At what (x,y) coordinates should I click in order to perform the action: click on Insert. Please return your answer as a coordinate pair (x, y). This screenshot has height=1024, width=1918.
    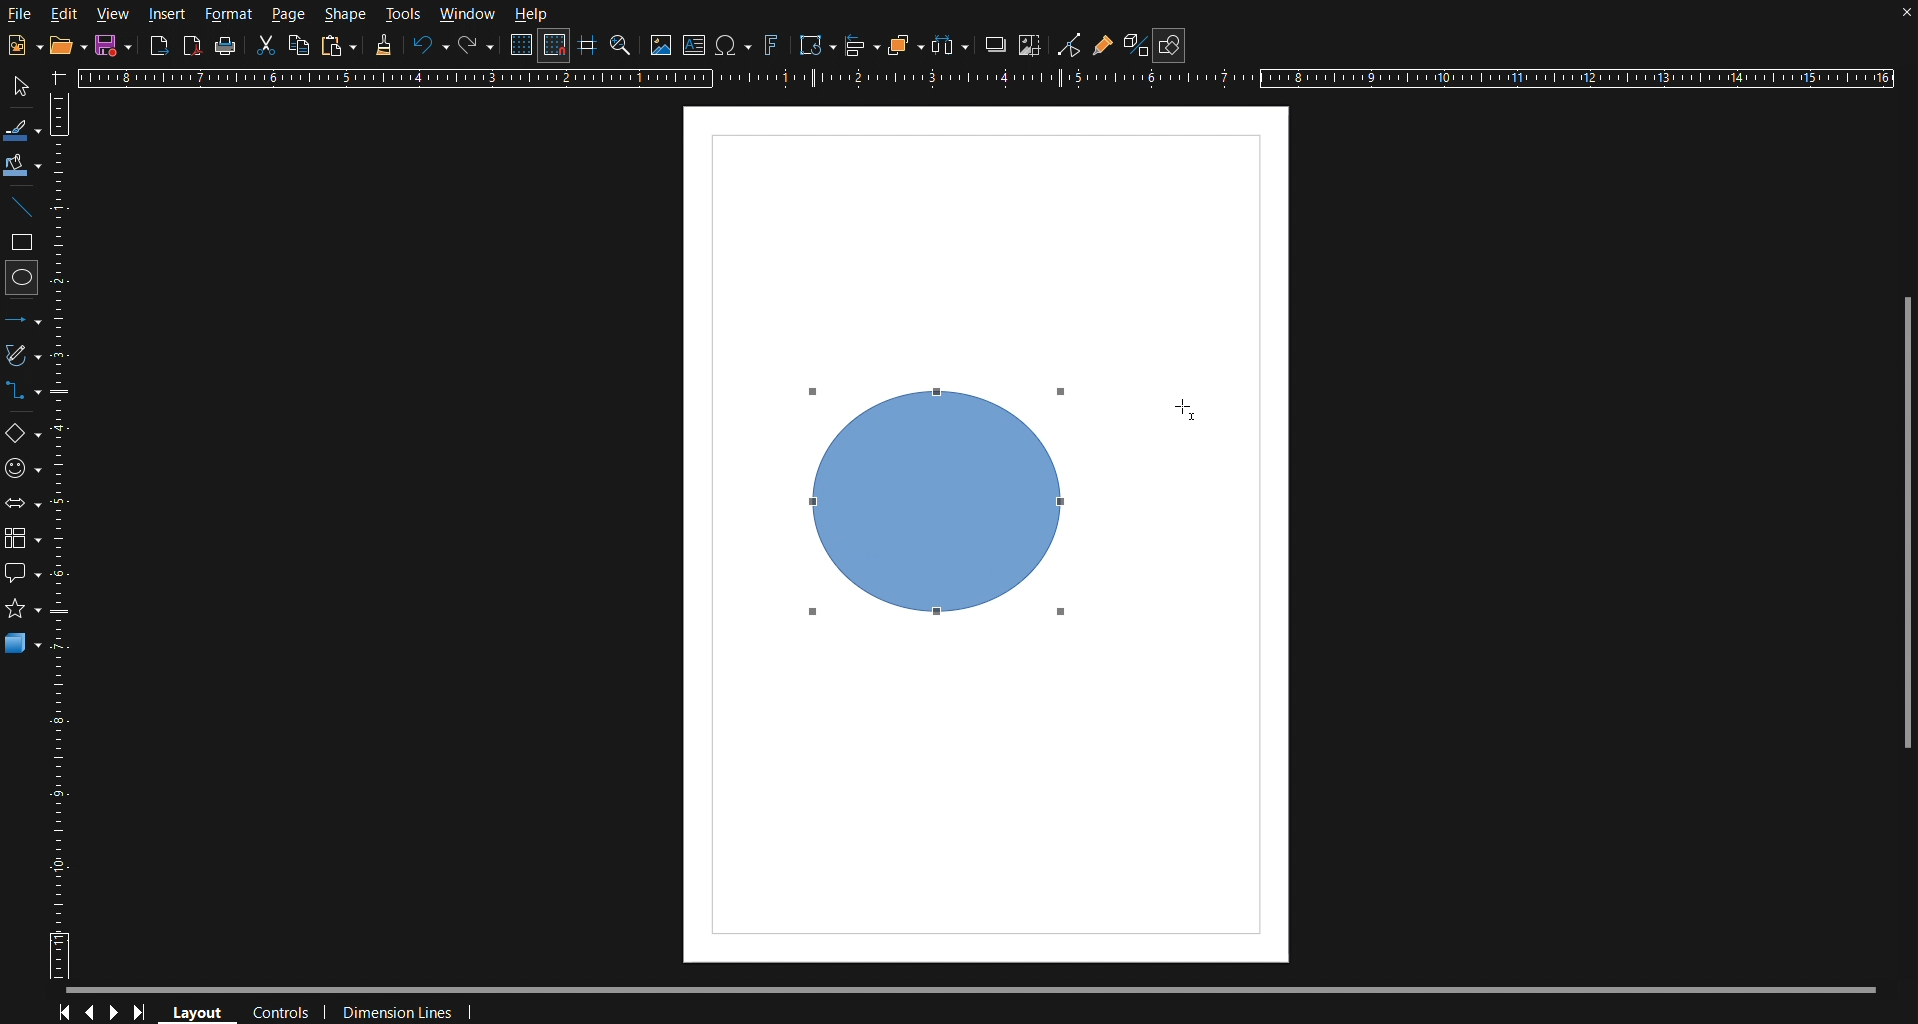
    Looking at the image, I should click on (166, 12).